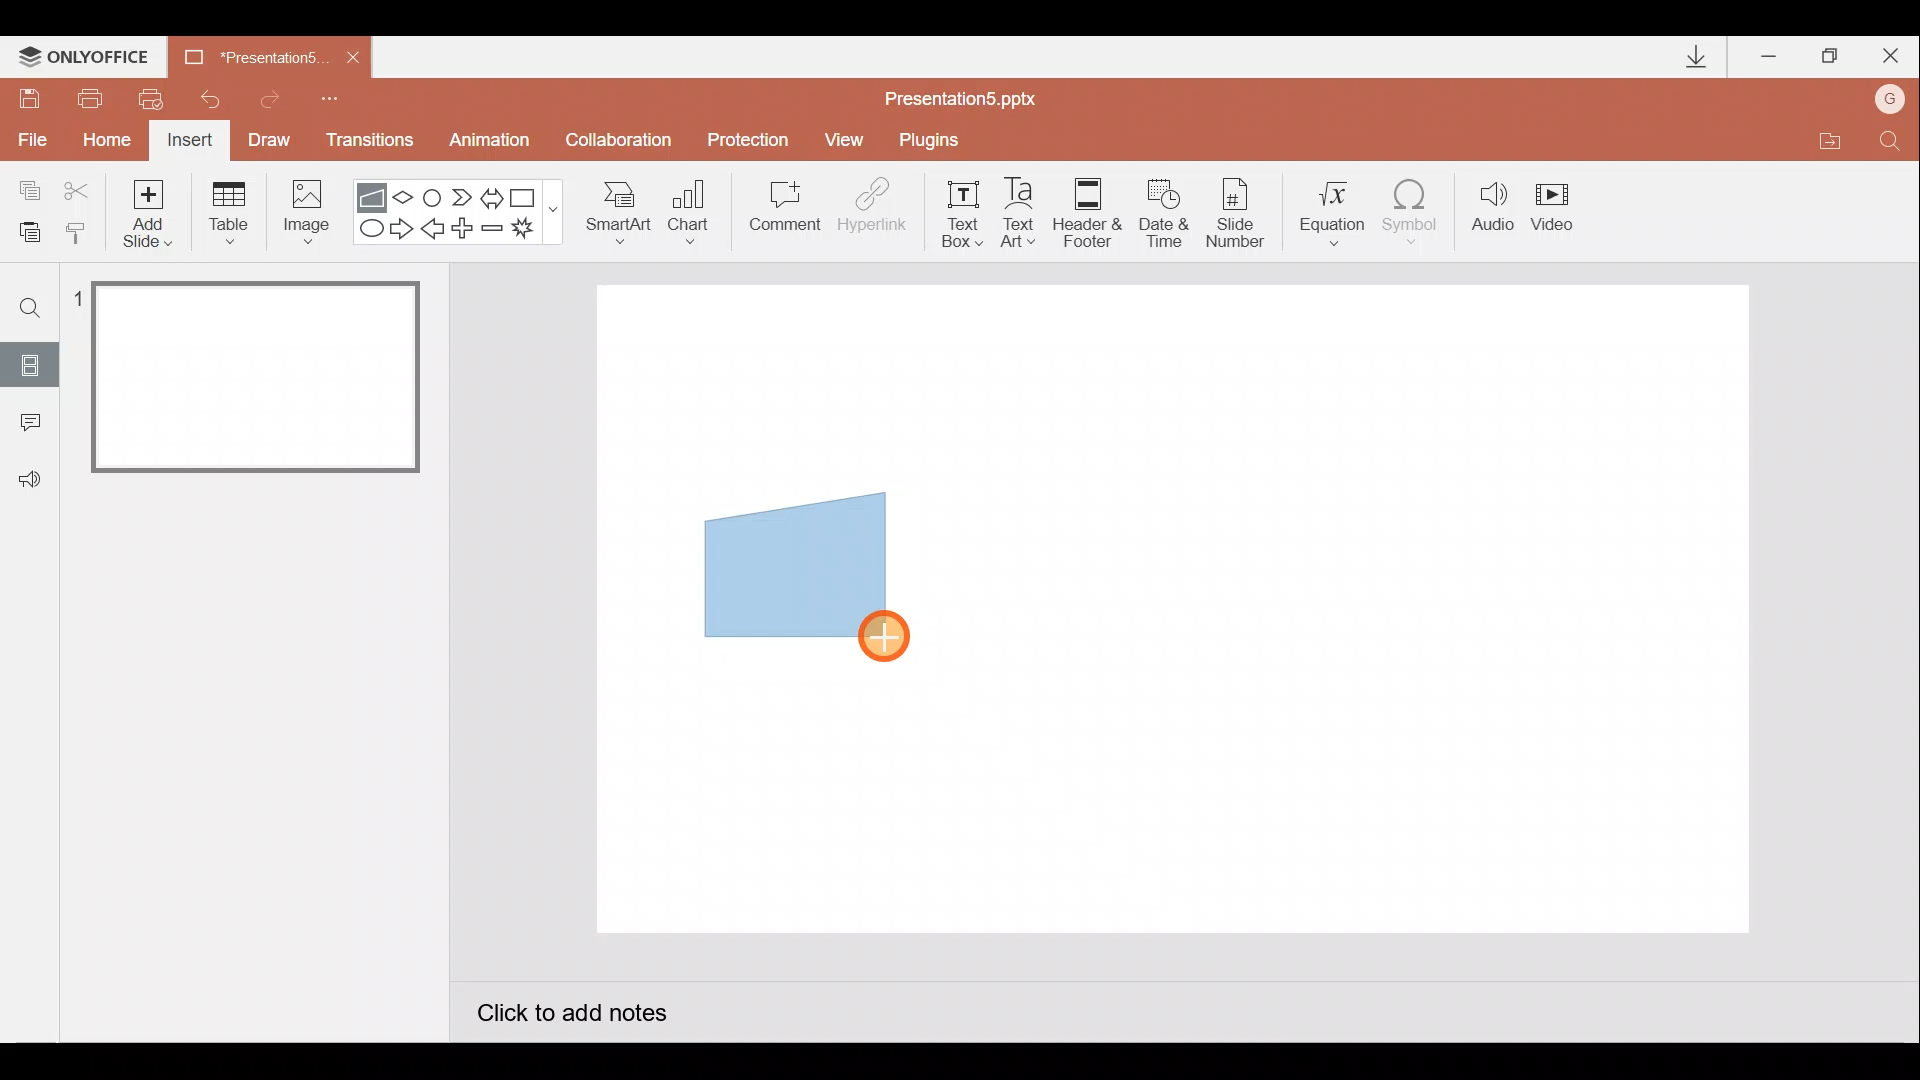 This screenshot has width=1920, height=1080. I want to click on Add slide, so click(152, 209).